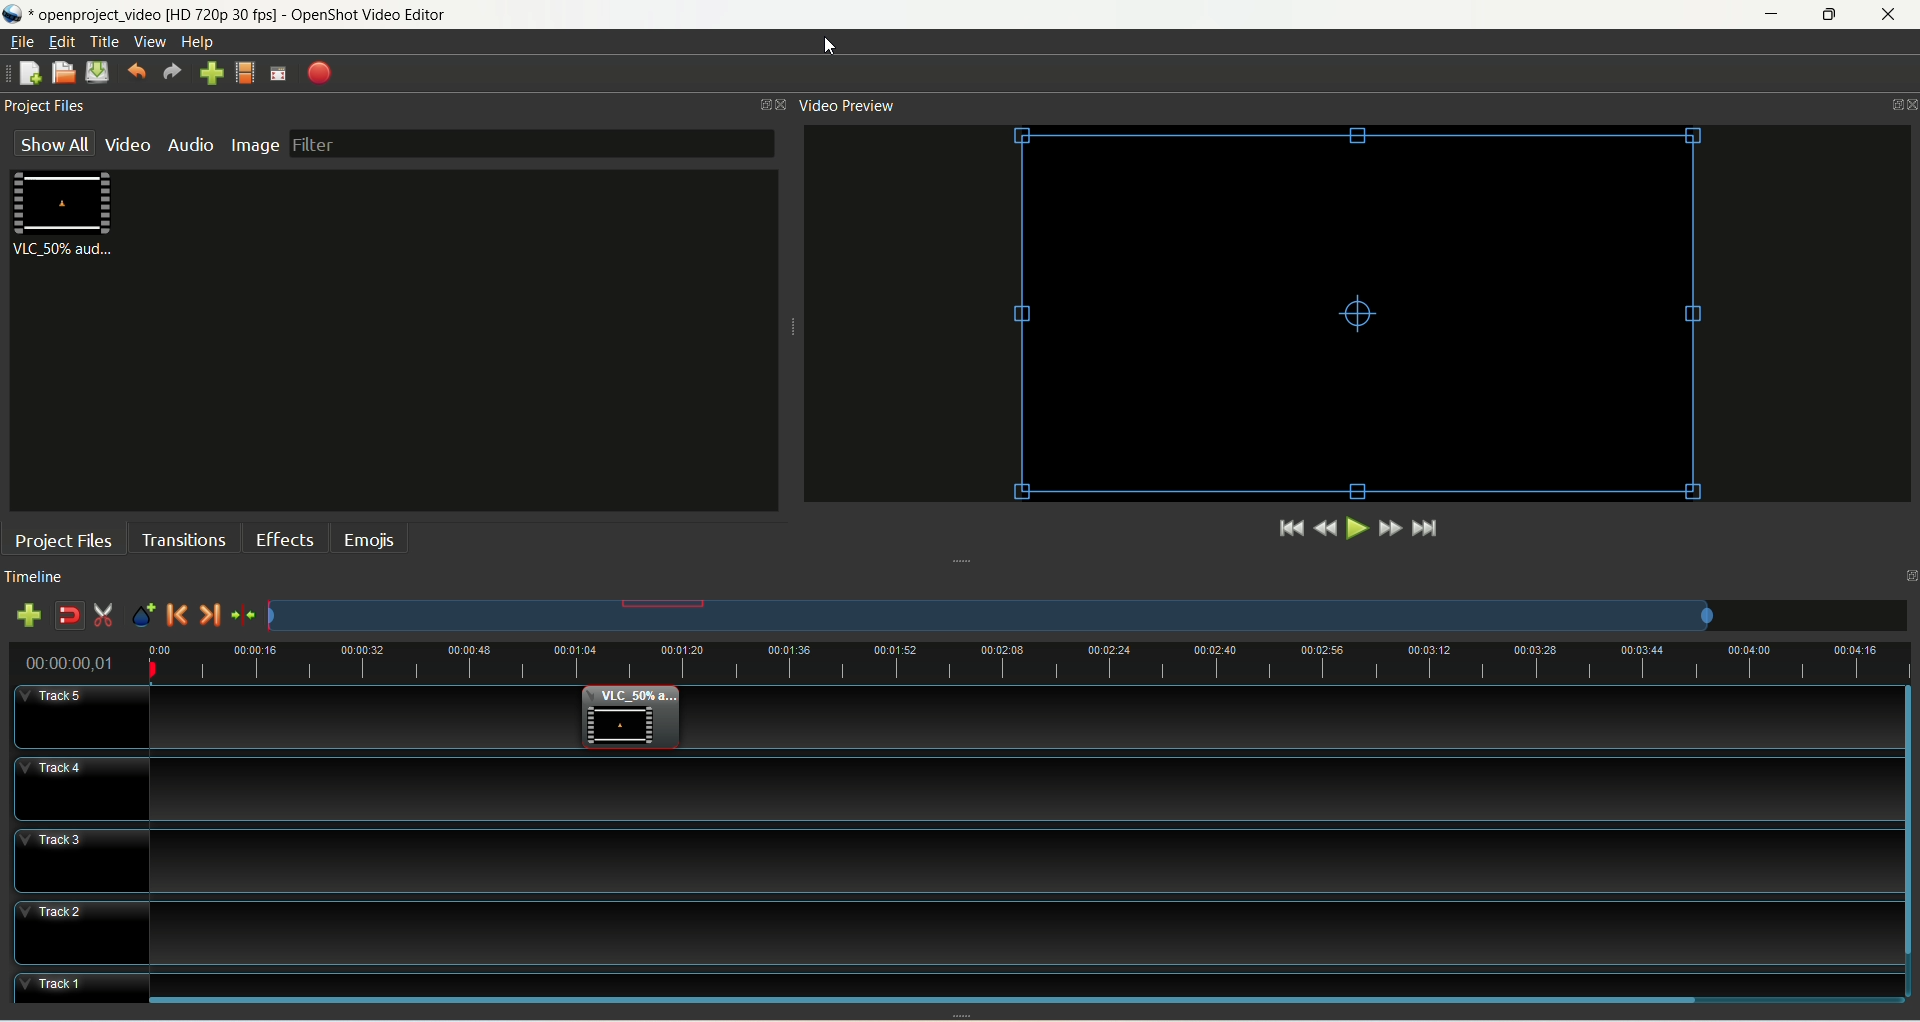 The width and height of the screenshot is (1920, 1022). Describe the element at coordinates (98, 73) in the screenshot. I see `save project` at that location.